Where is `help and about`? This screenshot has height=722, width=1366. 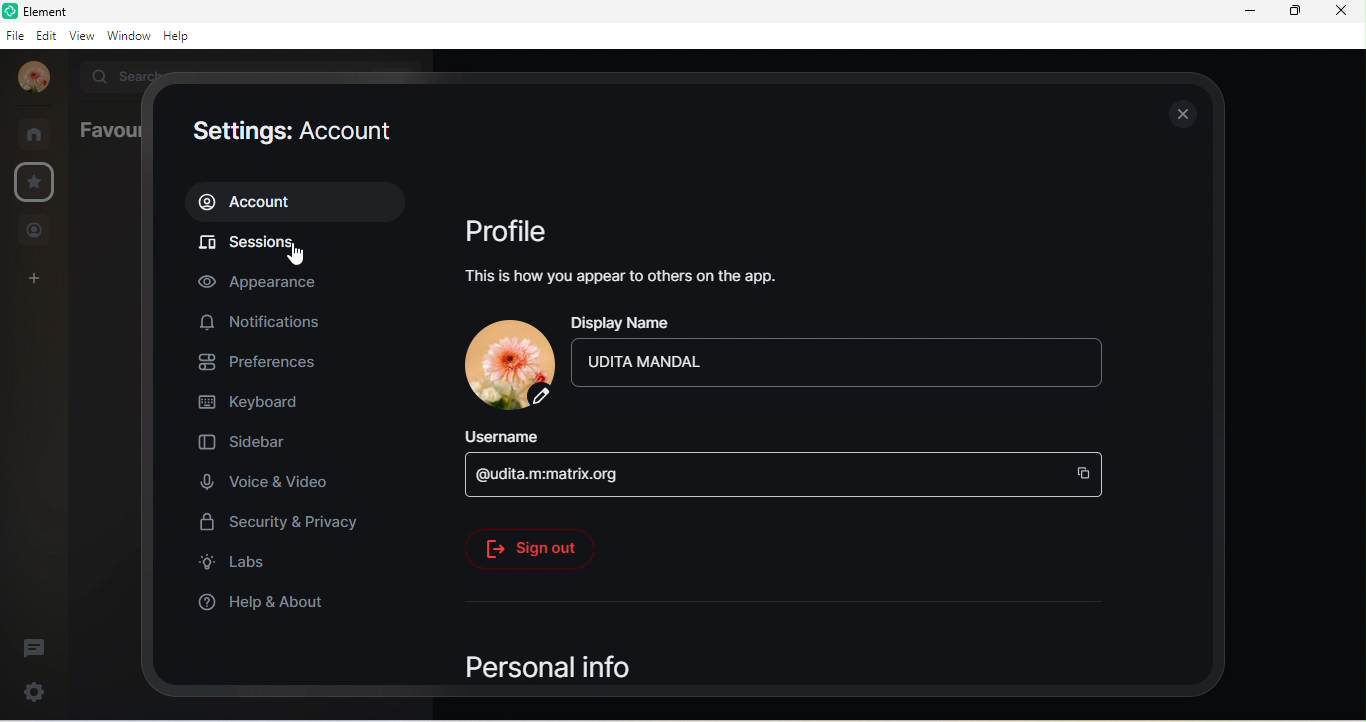 help and about is located at coordinates (273, 601).